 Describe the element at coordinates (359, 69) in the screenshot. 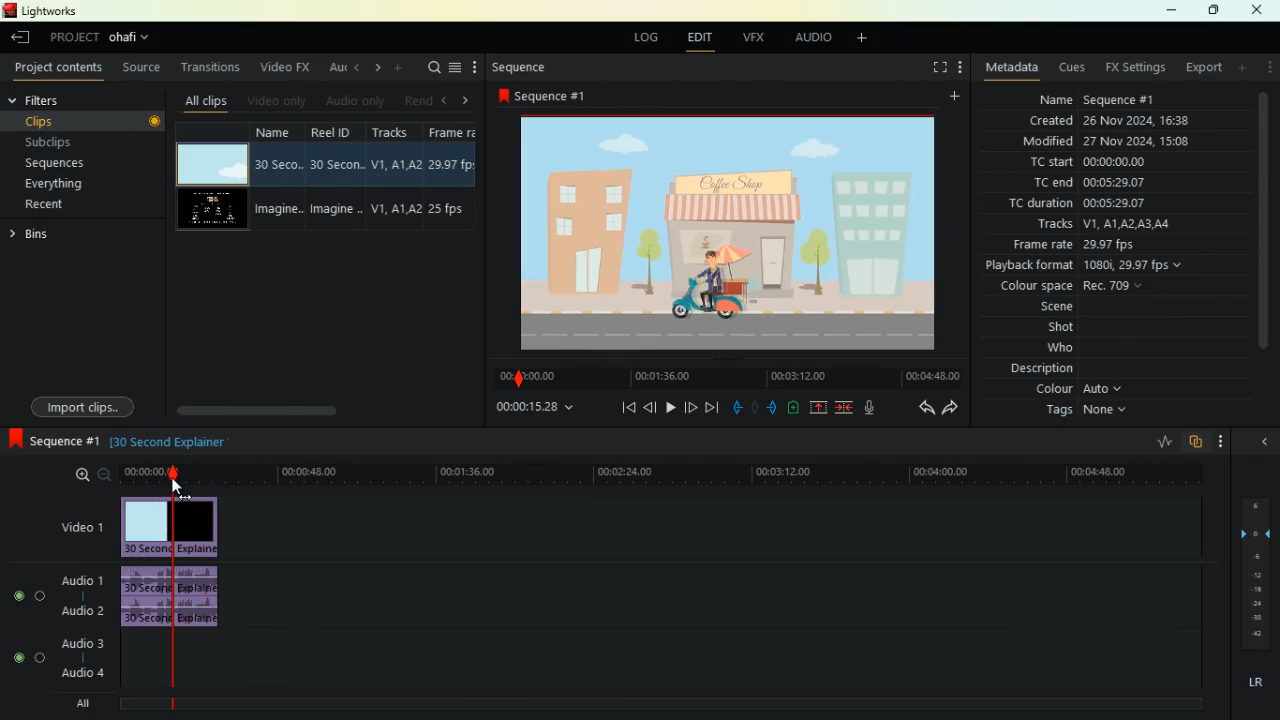

I see `left` at that location.